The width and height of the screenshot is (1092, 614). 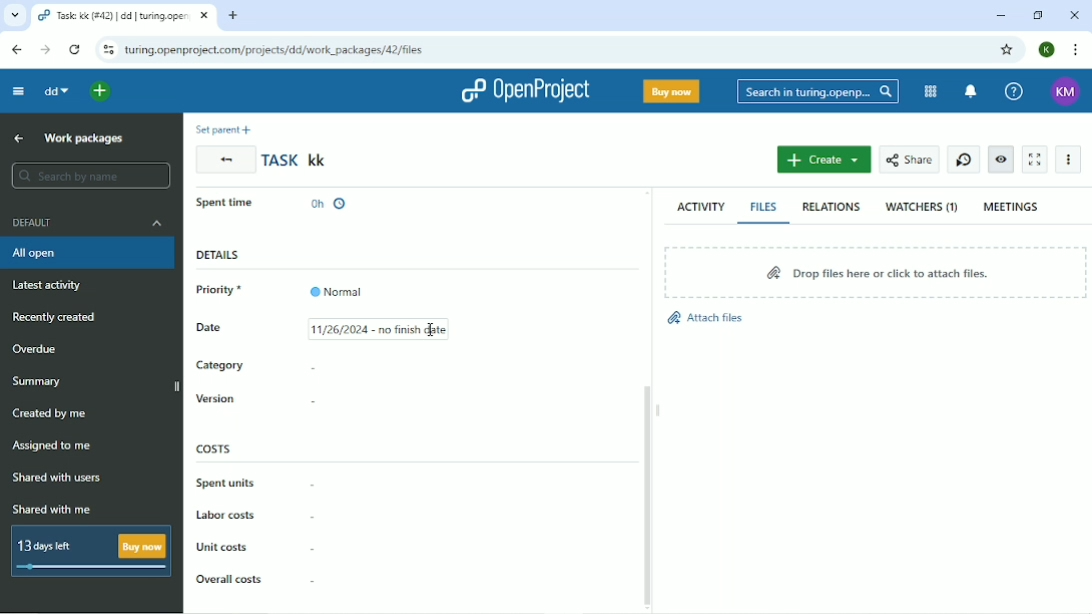 What do you see at coordinates (825, 159) in the screenshot?
I see `Create` at bounding box center [825, 159].